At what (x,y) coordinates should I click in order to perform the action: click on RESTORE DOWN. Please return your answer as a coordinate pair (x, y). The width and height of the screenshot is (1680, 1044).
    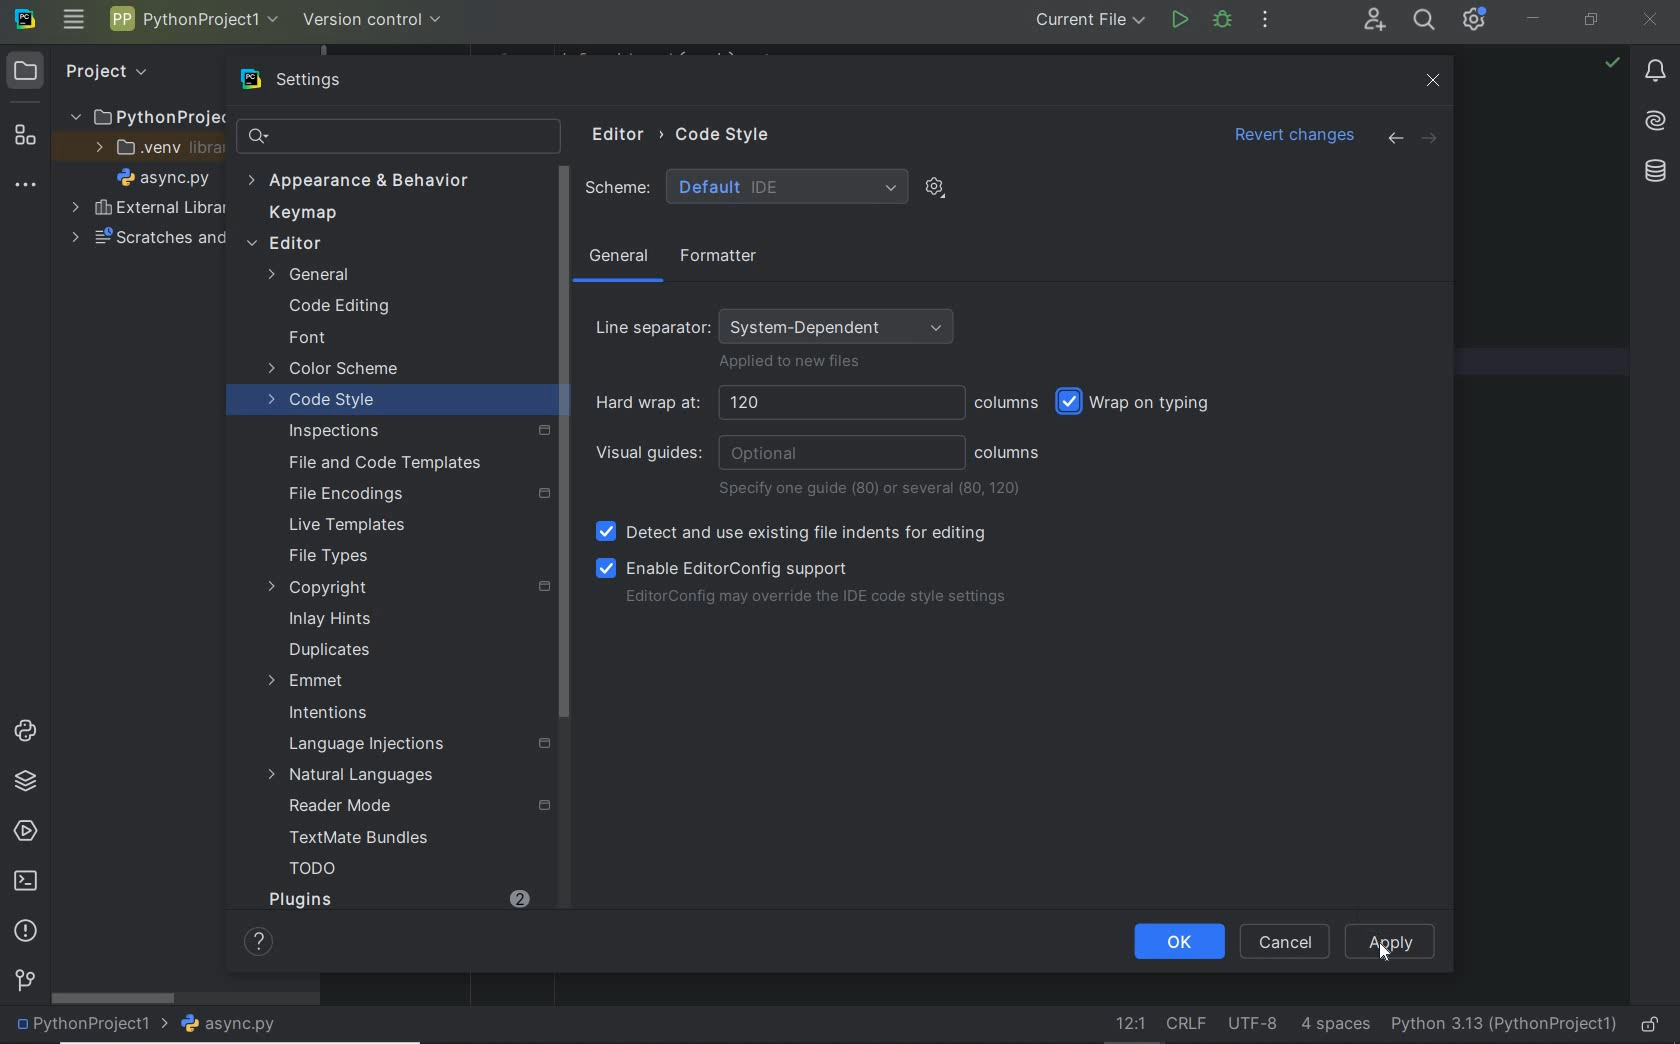
    Looking at the image, I should click on (1591, 22).